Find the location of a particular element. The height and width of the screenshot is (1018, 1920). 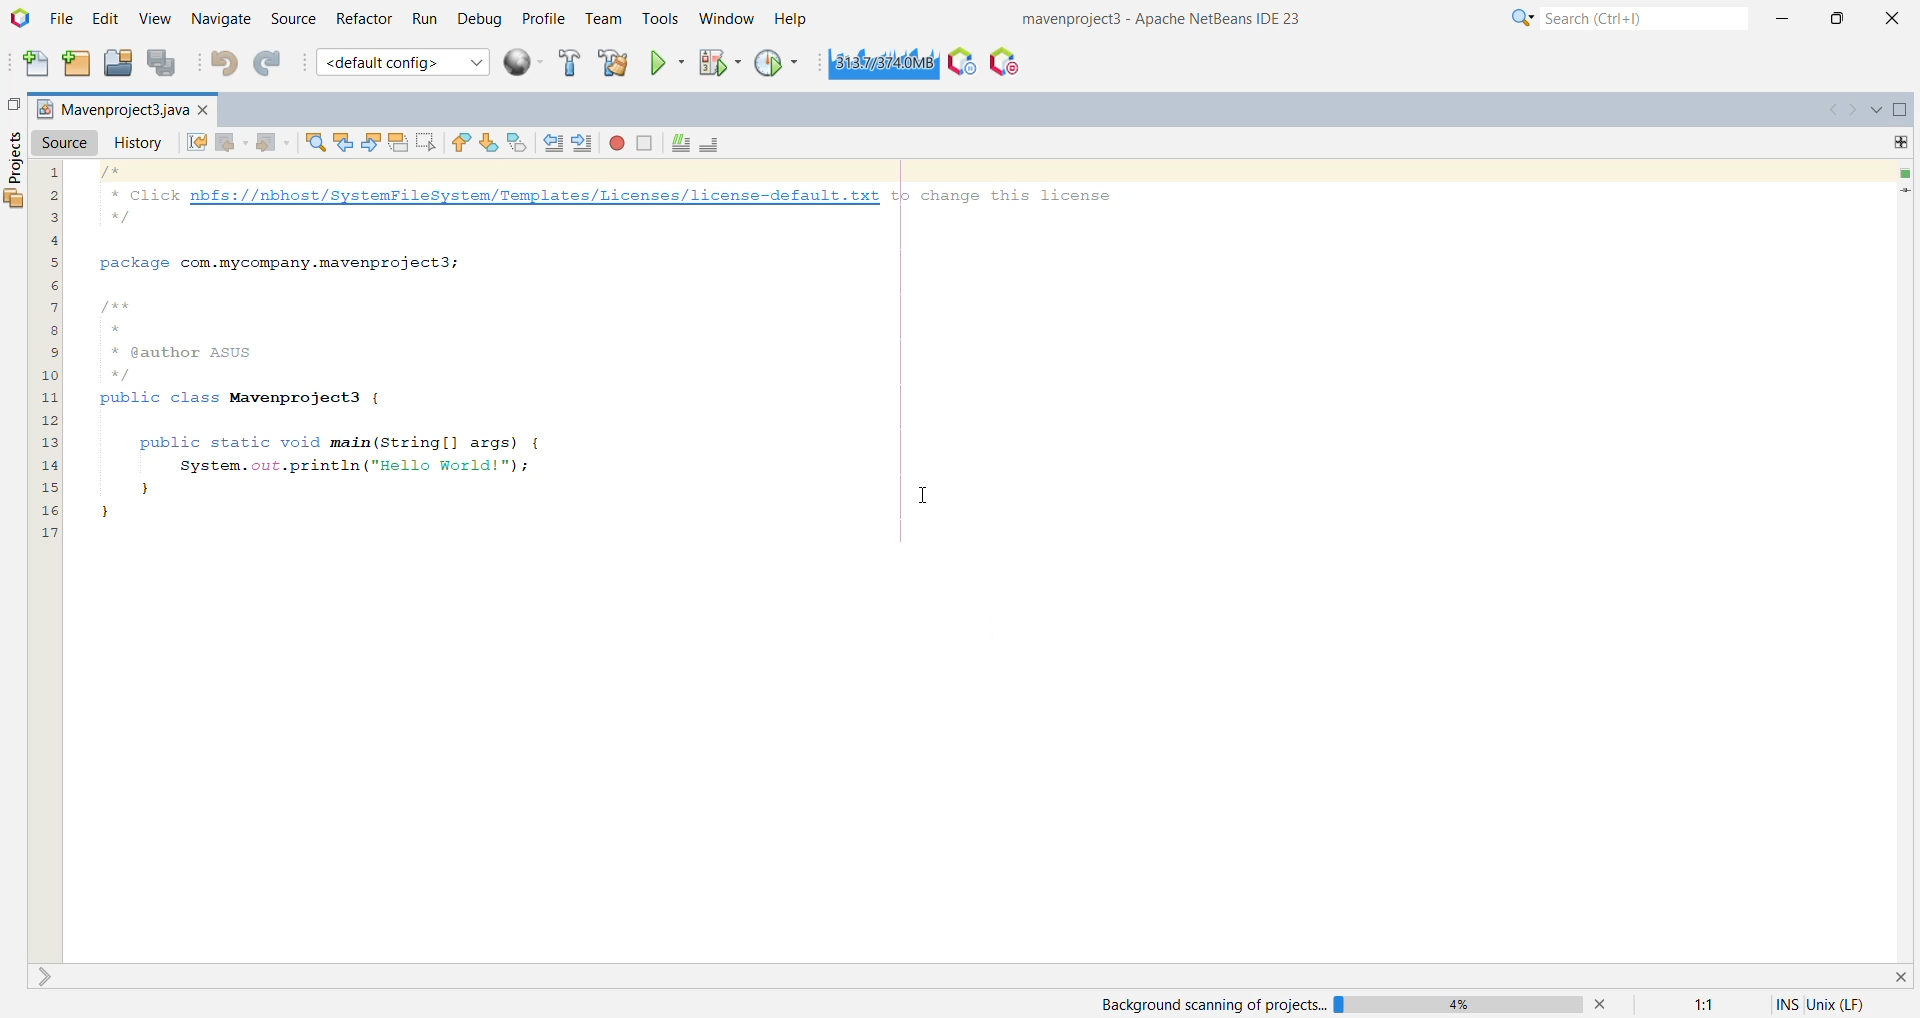

A basic Java application that outputs "Hello World" to the screen, built and managed using Maven. is located at coordinates (603, 352).